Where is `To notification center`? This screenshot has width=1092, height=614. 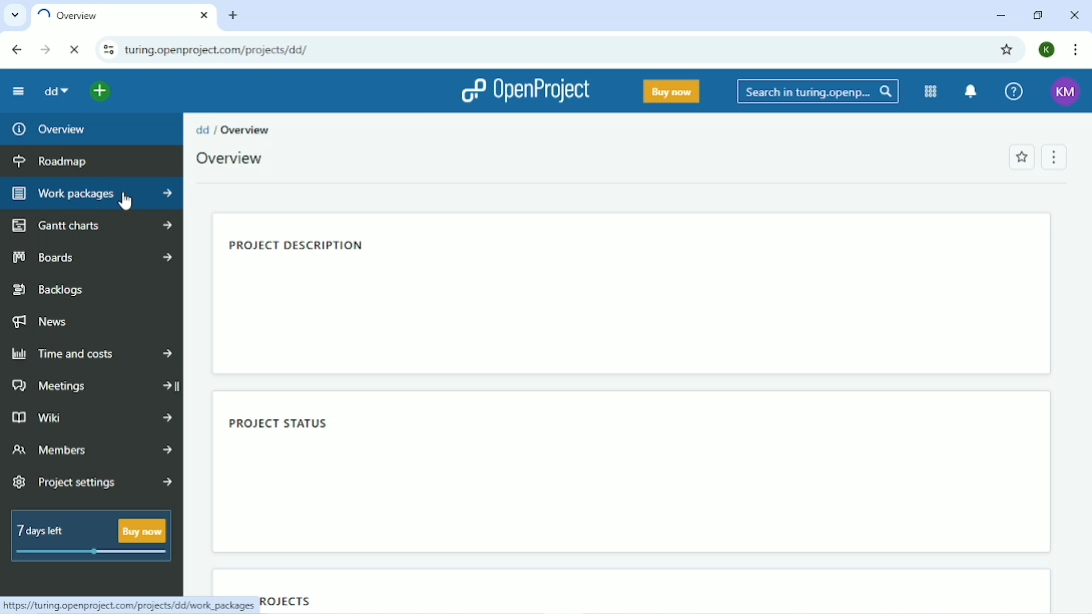
To notification center is located at coordinates (970, 92).